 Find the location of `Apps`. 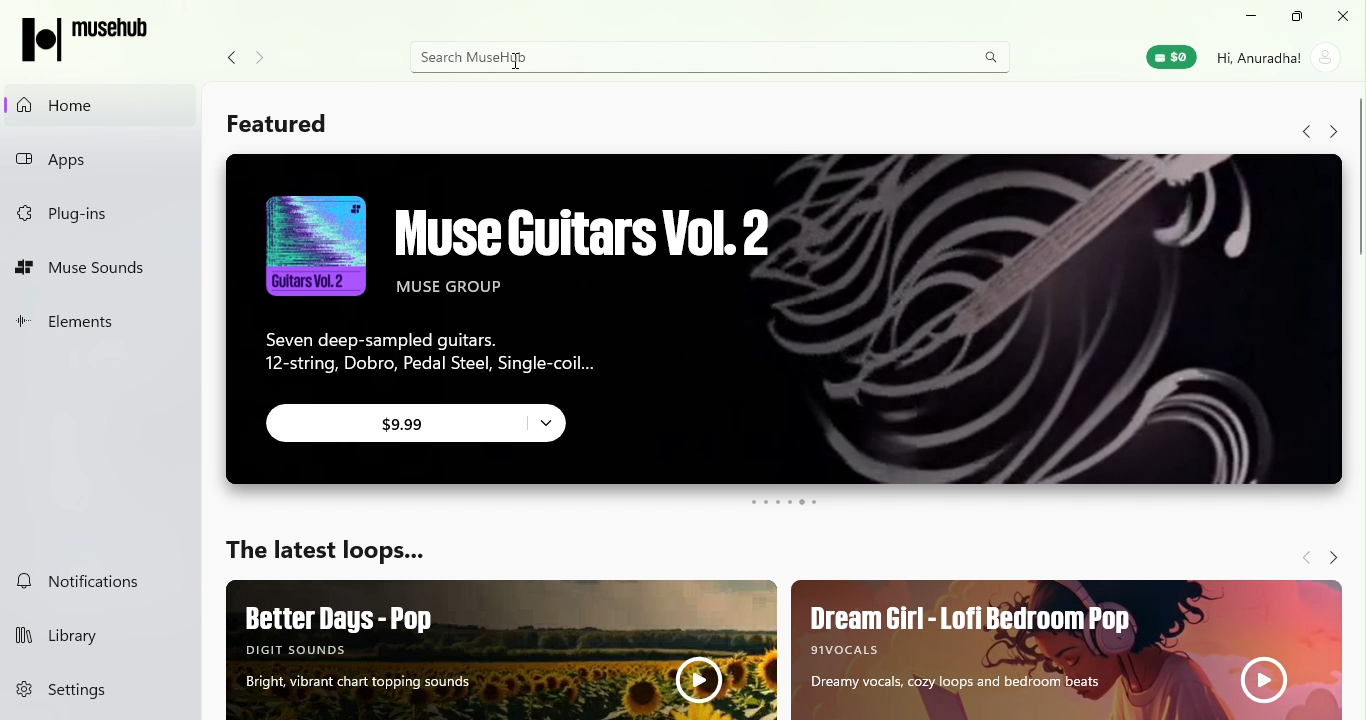

Apps is located at coordinates (98, 160).